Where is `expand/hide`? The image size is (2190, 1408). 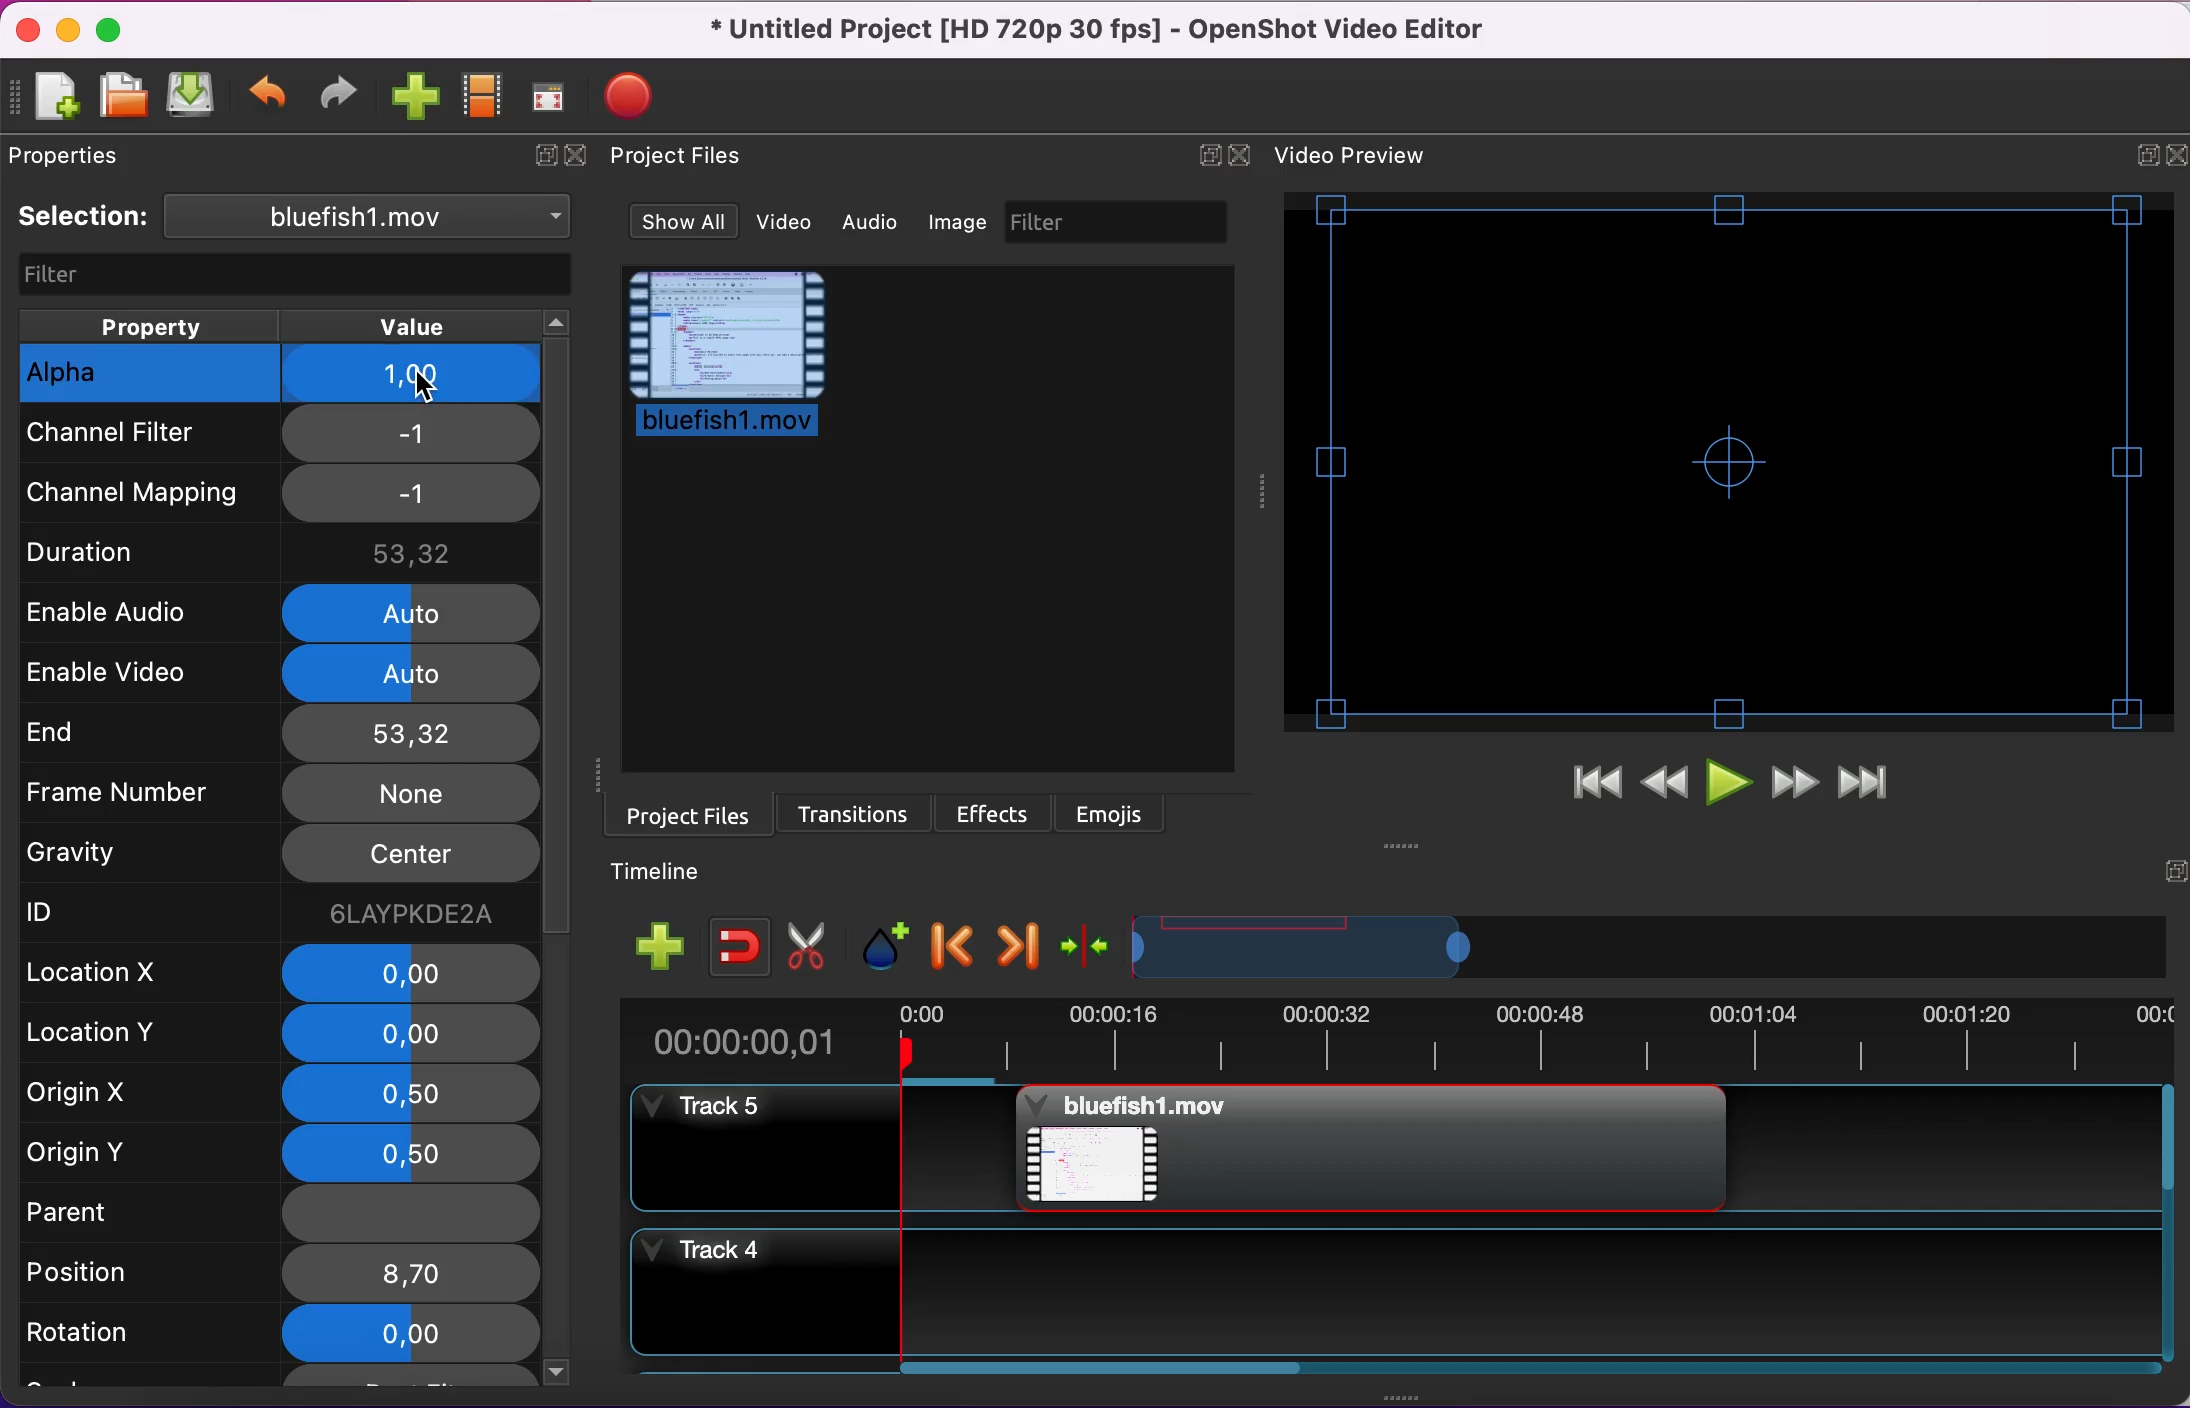 expand/hide is located at coordinates (1210, 152).